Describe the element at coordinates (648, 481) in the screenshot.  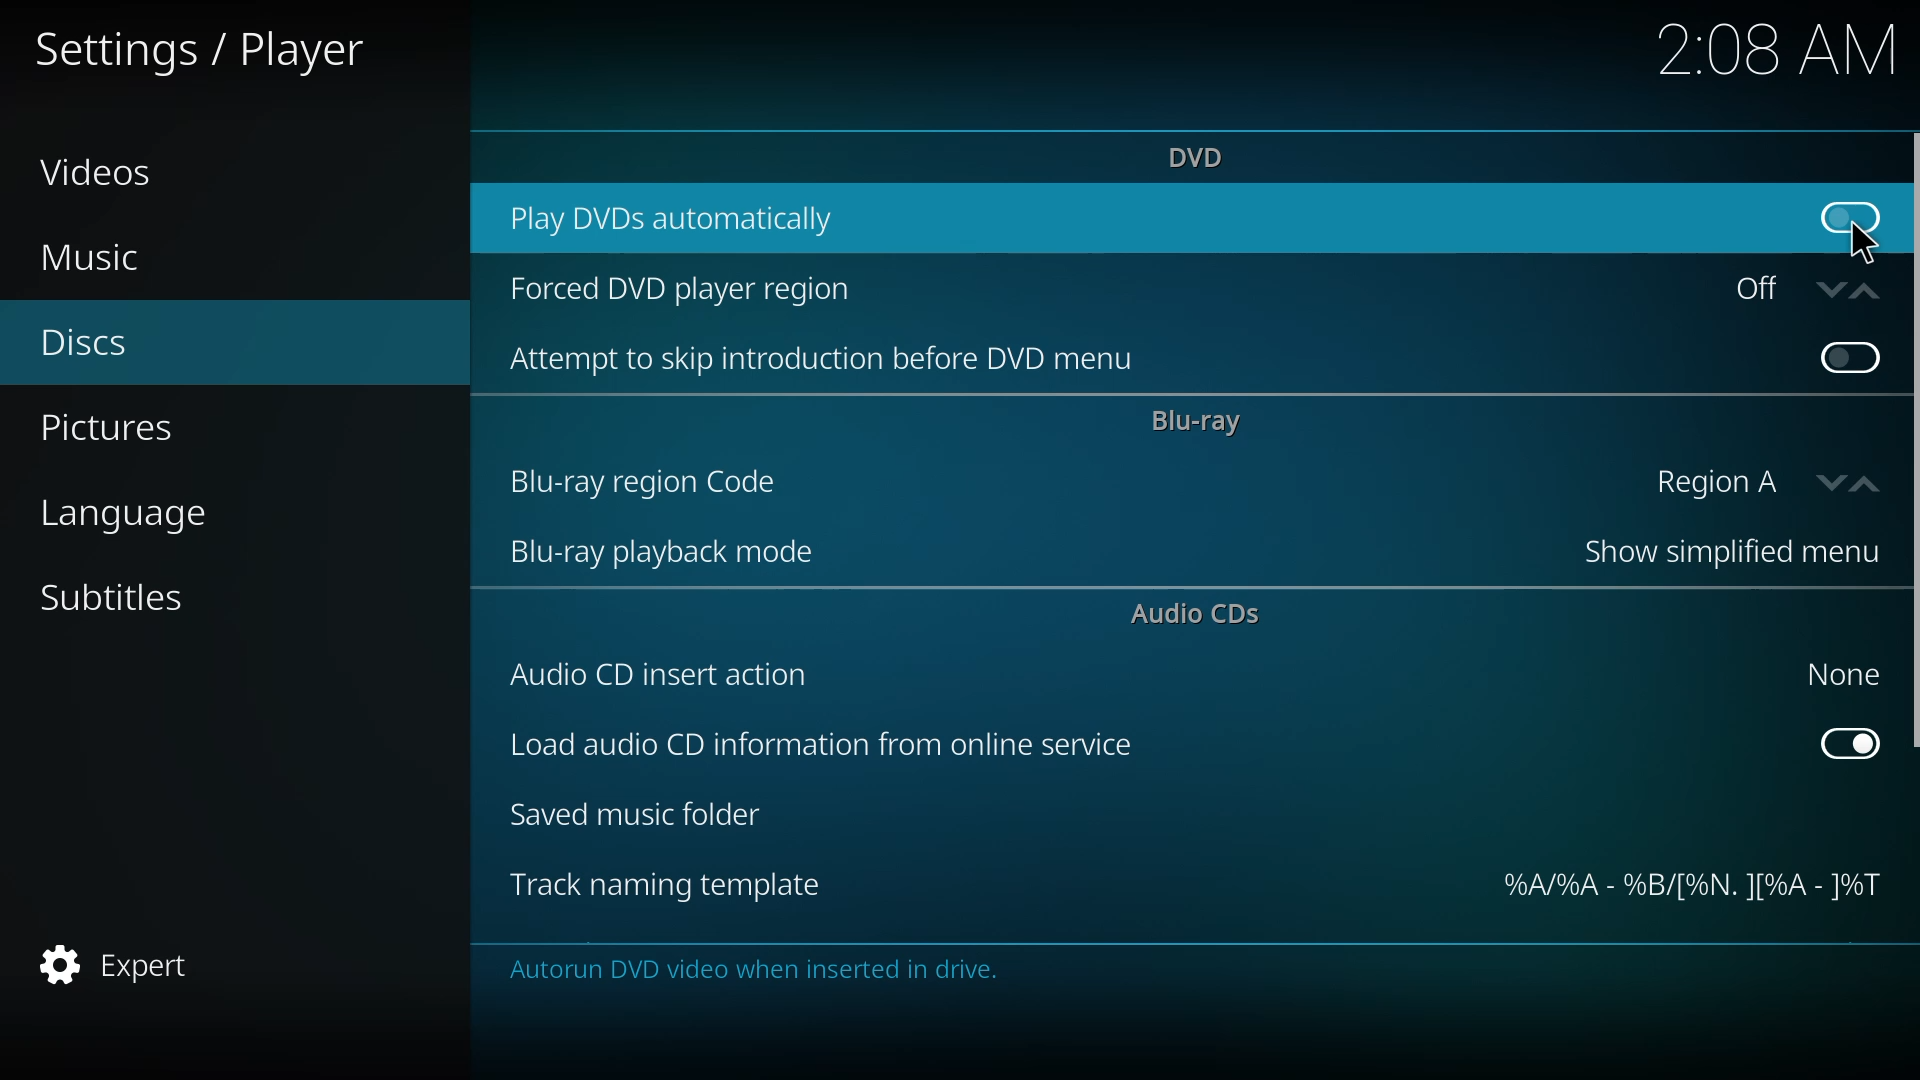
I see `bluray region code` at that location.